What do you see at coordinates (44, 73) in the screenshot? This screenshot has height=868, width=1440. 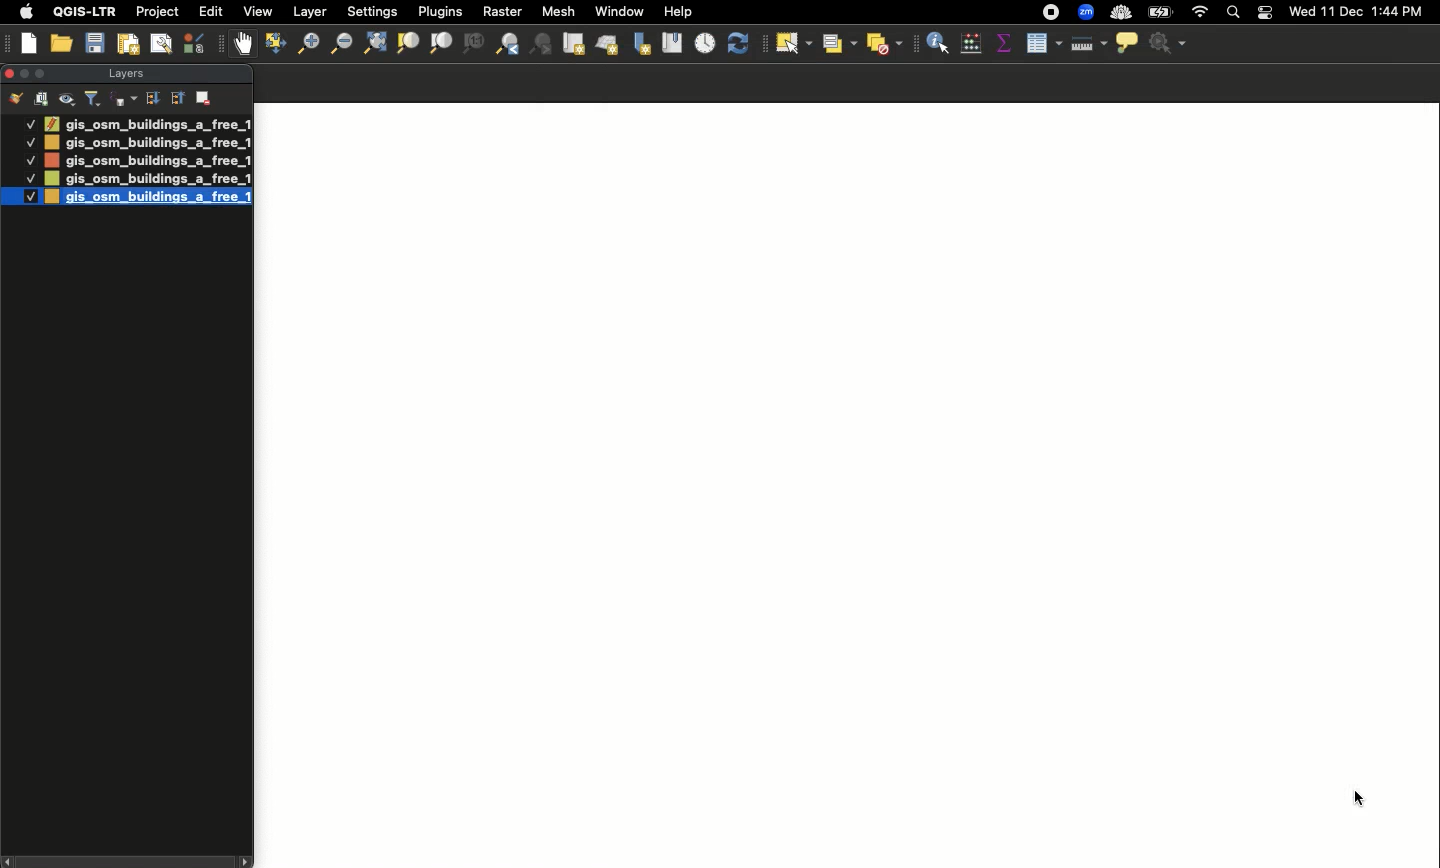 I see `Maximize` at bounding box center [44, 73].